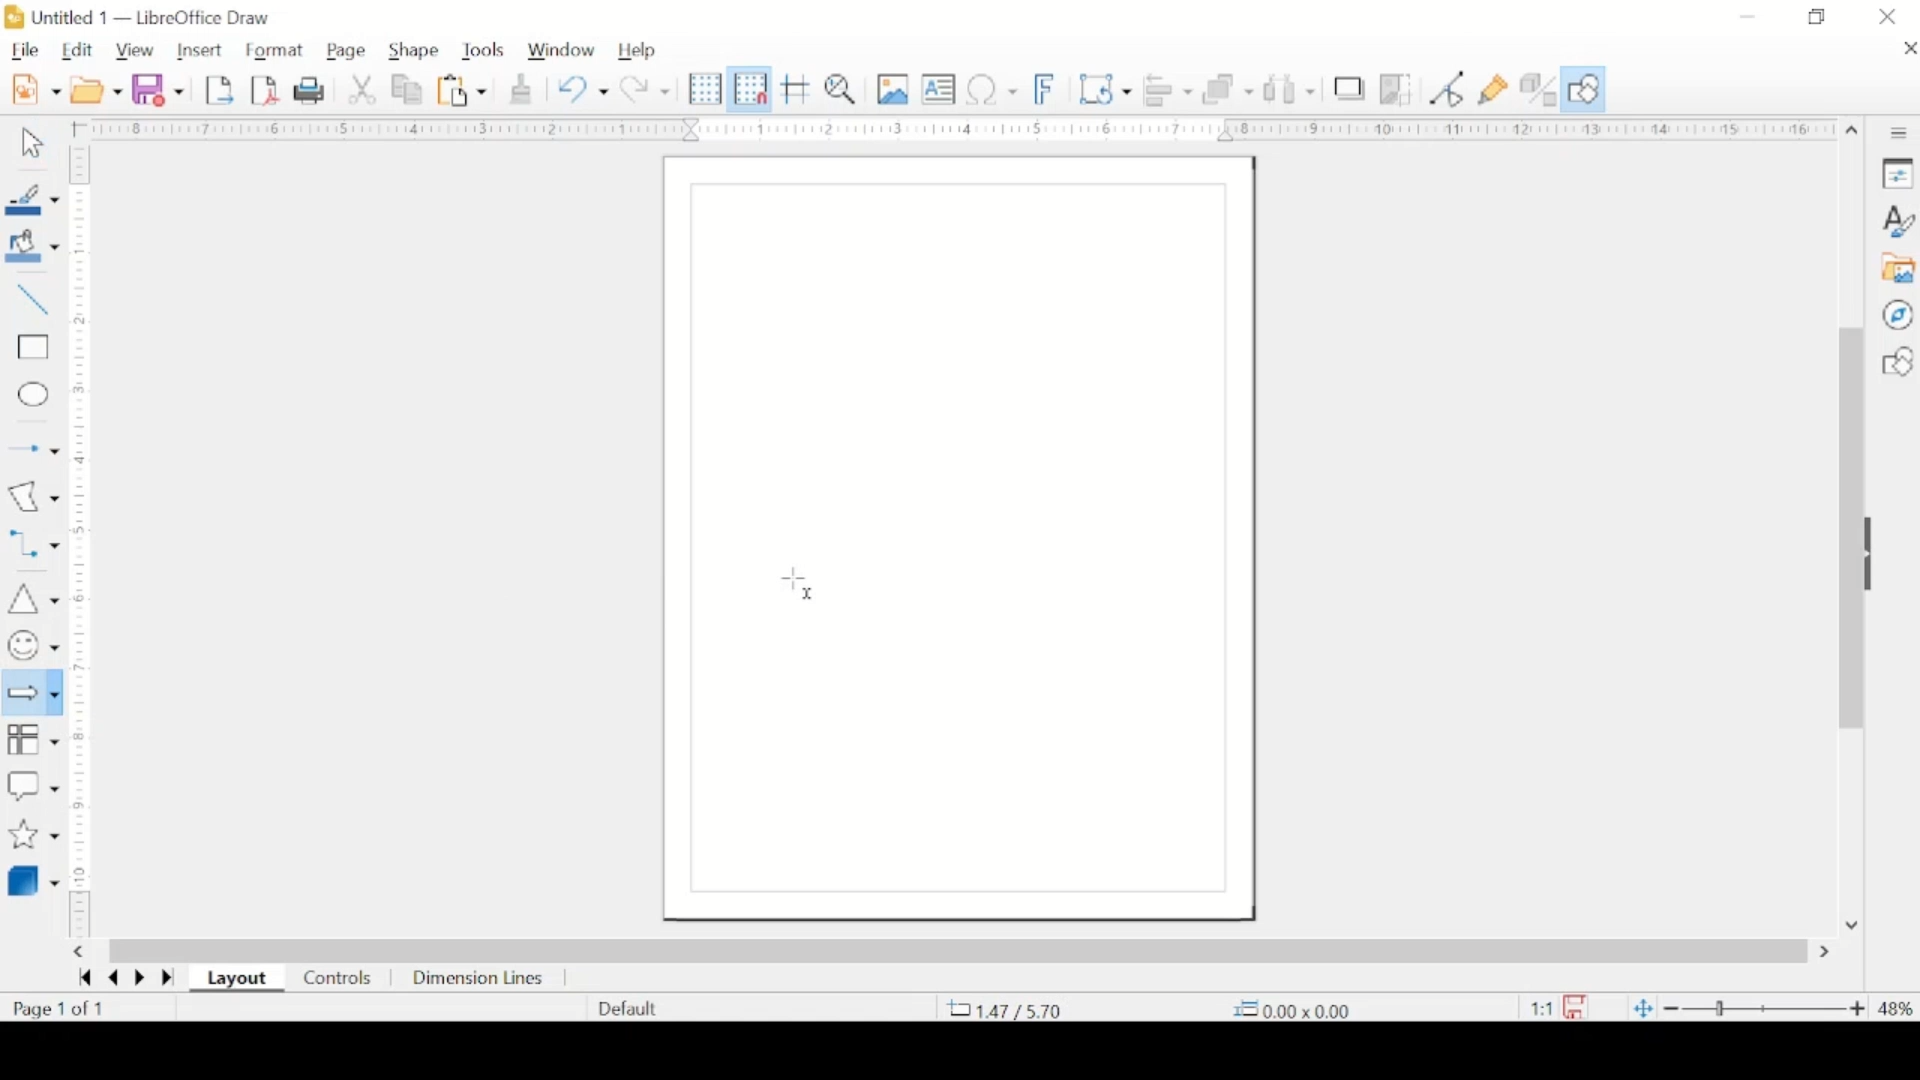 Image resolution: width=1920 pixels, height=1080 pixels. I want to click on helplines while moving, so click(797, 88).